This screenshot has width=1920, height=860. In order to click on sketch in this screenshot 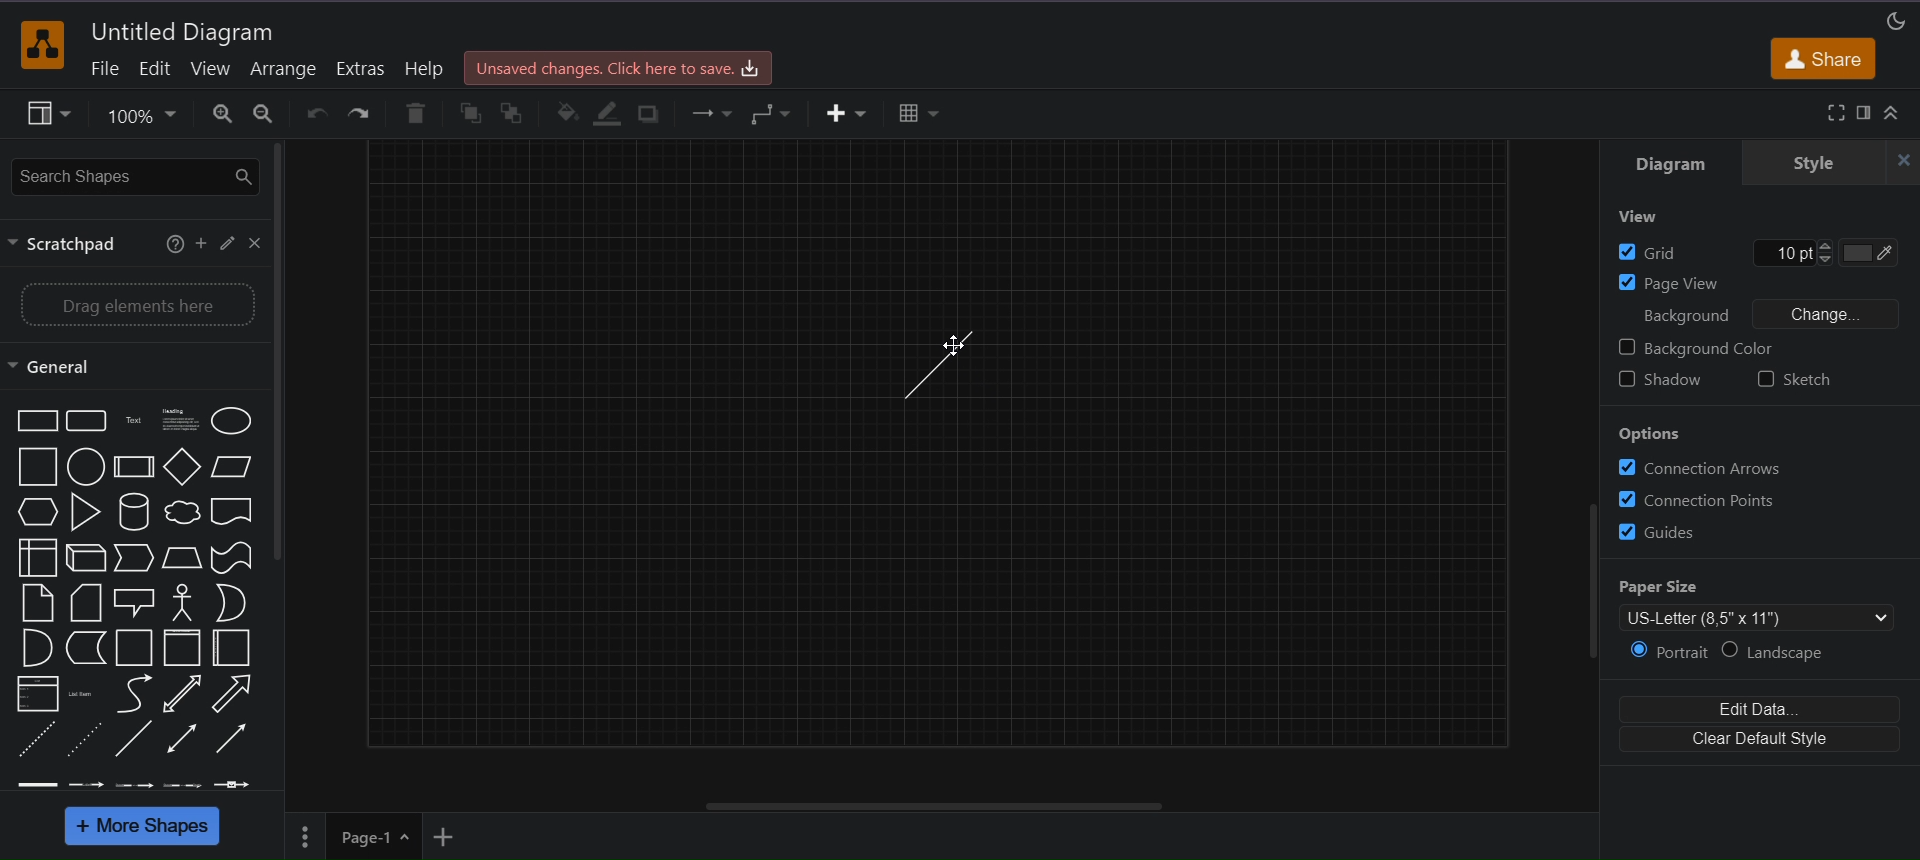, I will do `click(1814, 377)`.